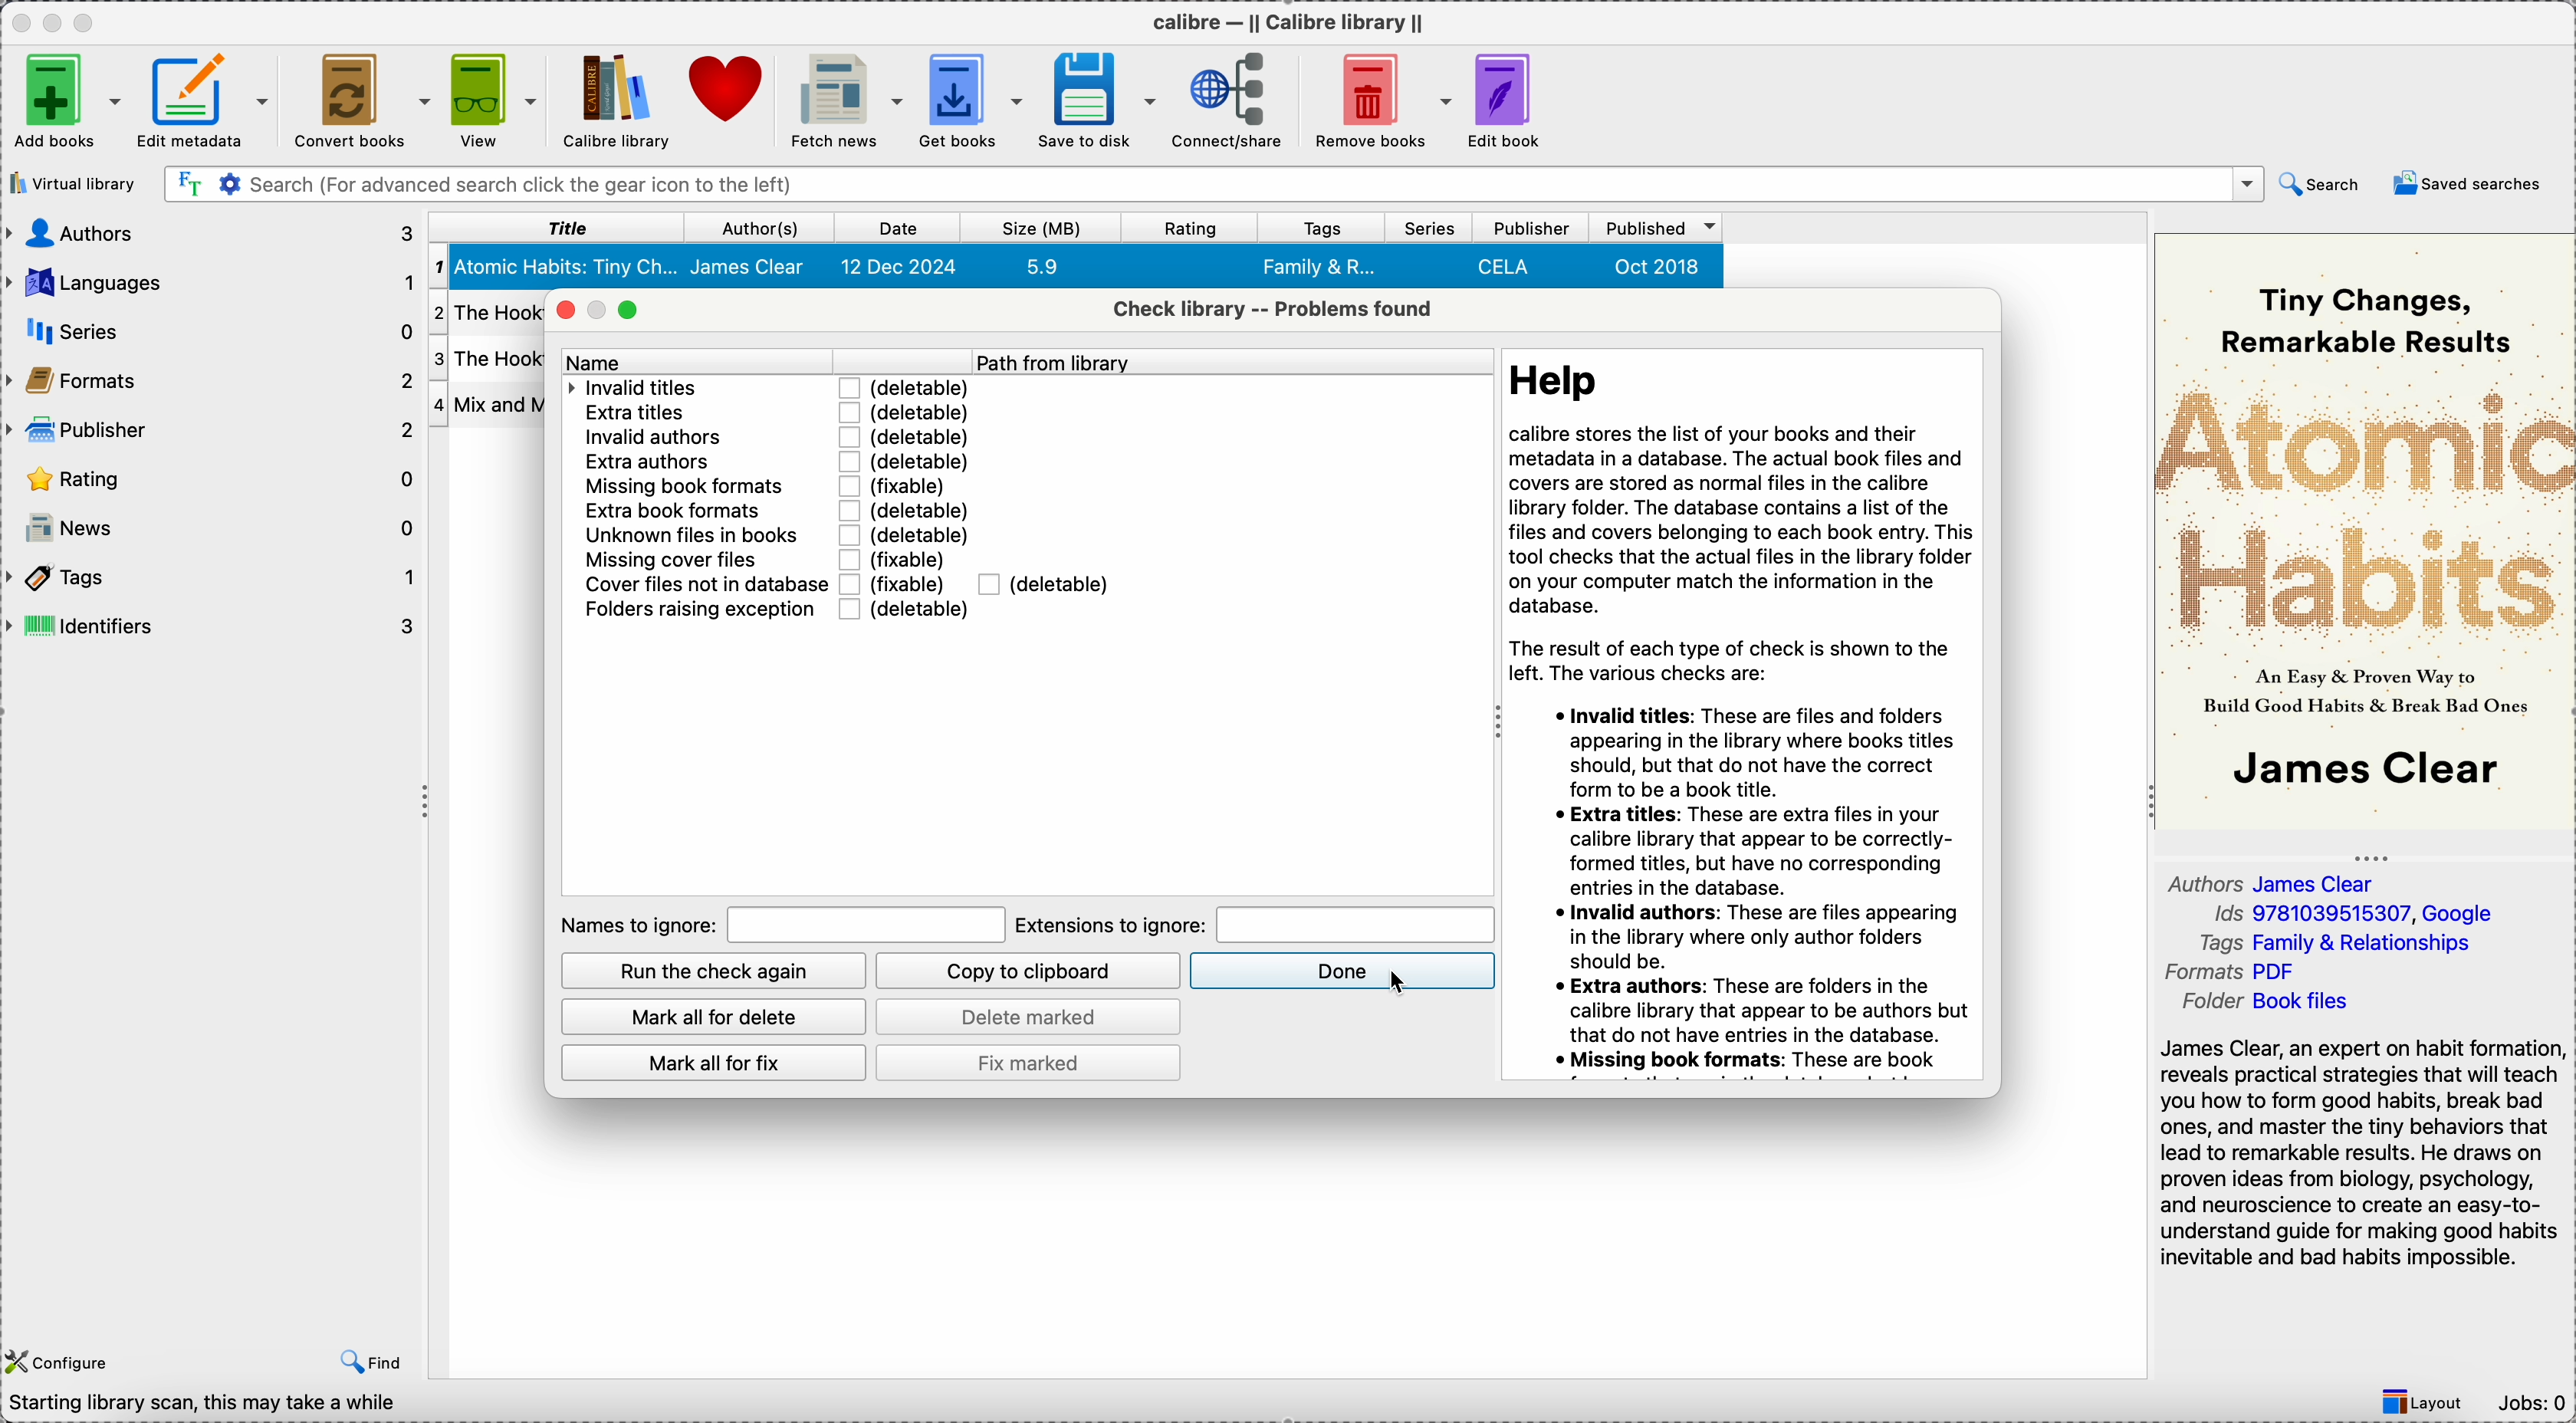 The image size is (2576, 1423). Describe the element at coordinates (596, 310) in the screenshot. I see `minimize` at that location.